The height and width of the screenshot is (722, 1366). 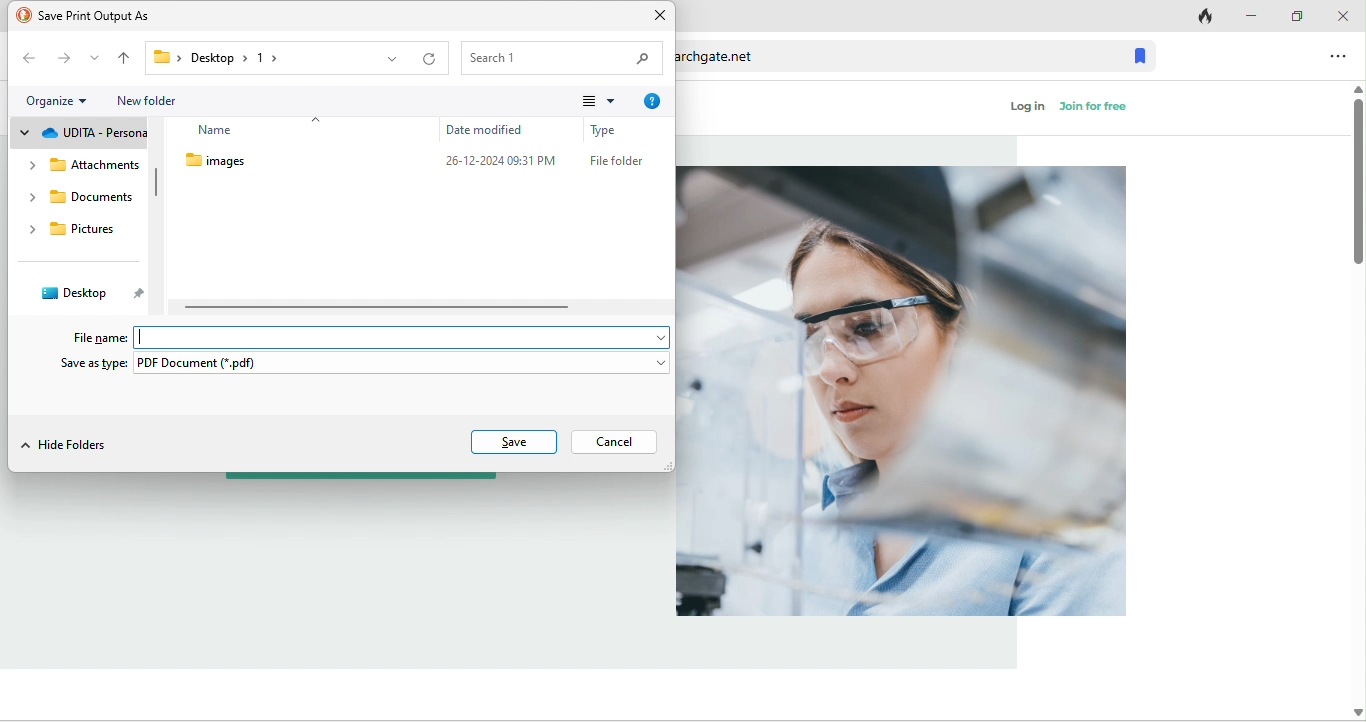 I want to click on refresh, so click(x=430, y=57).